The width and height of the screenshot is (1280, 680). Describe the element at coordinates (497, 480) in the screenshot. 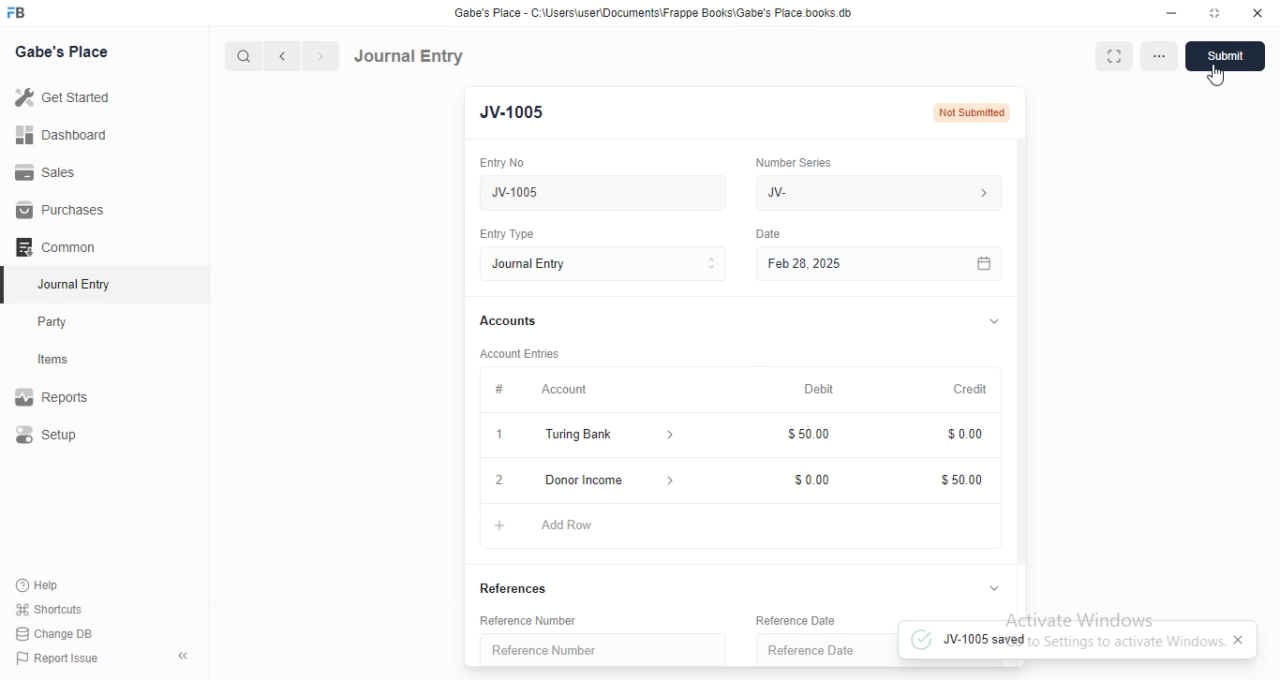

I see `close` at that location.